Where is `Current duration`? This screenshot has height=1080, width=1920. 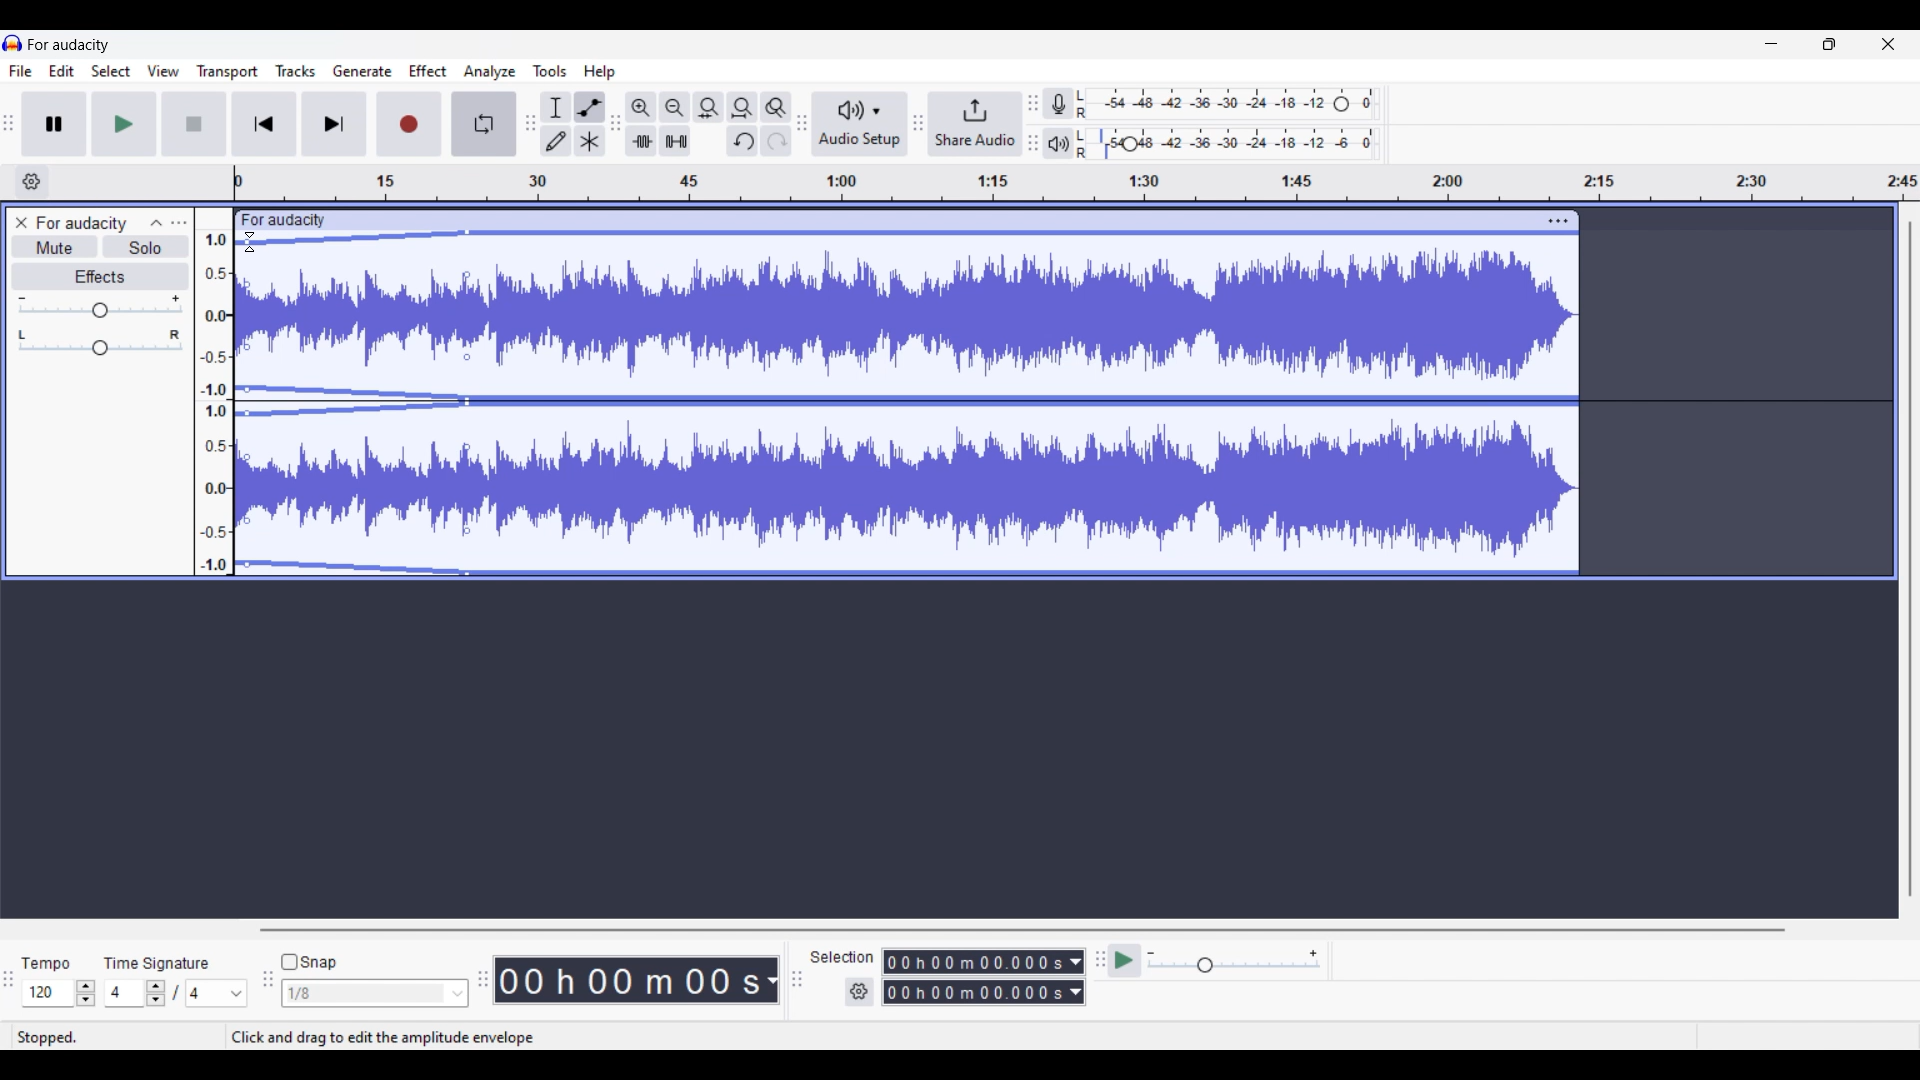
Current duration is located at coordinates (627, 980).